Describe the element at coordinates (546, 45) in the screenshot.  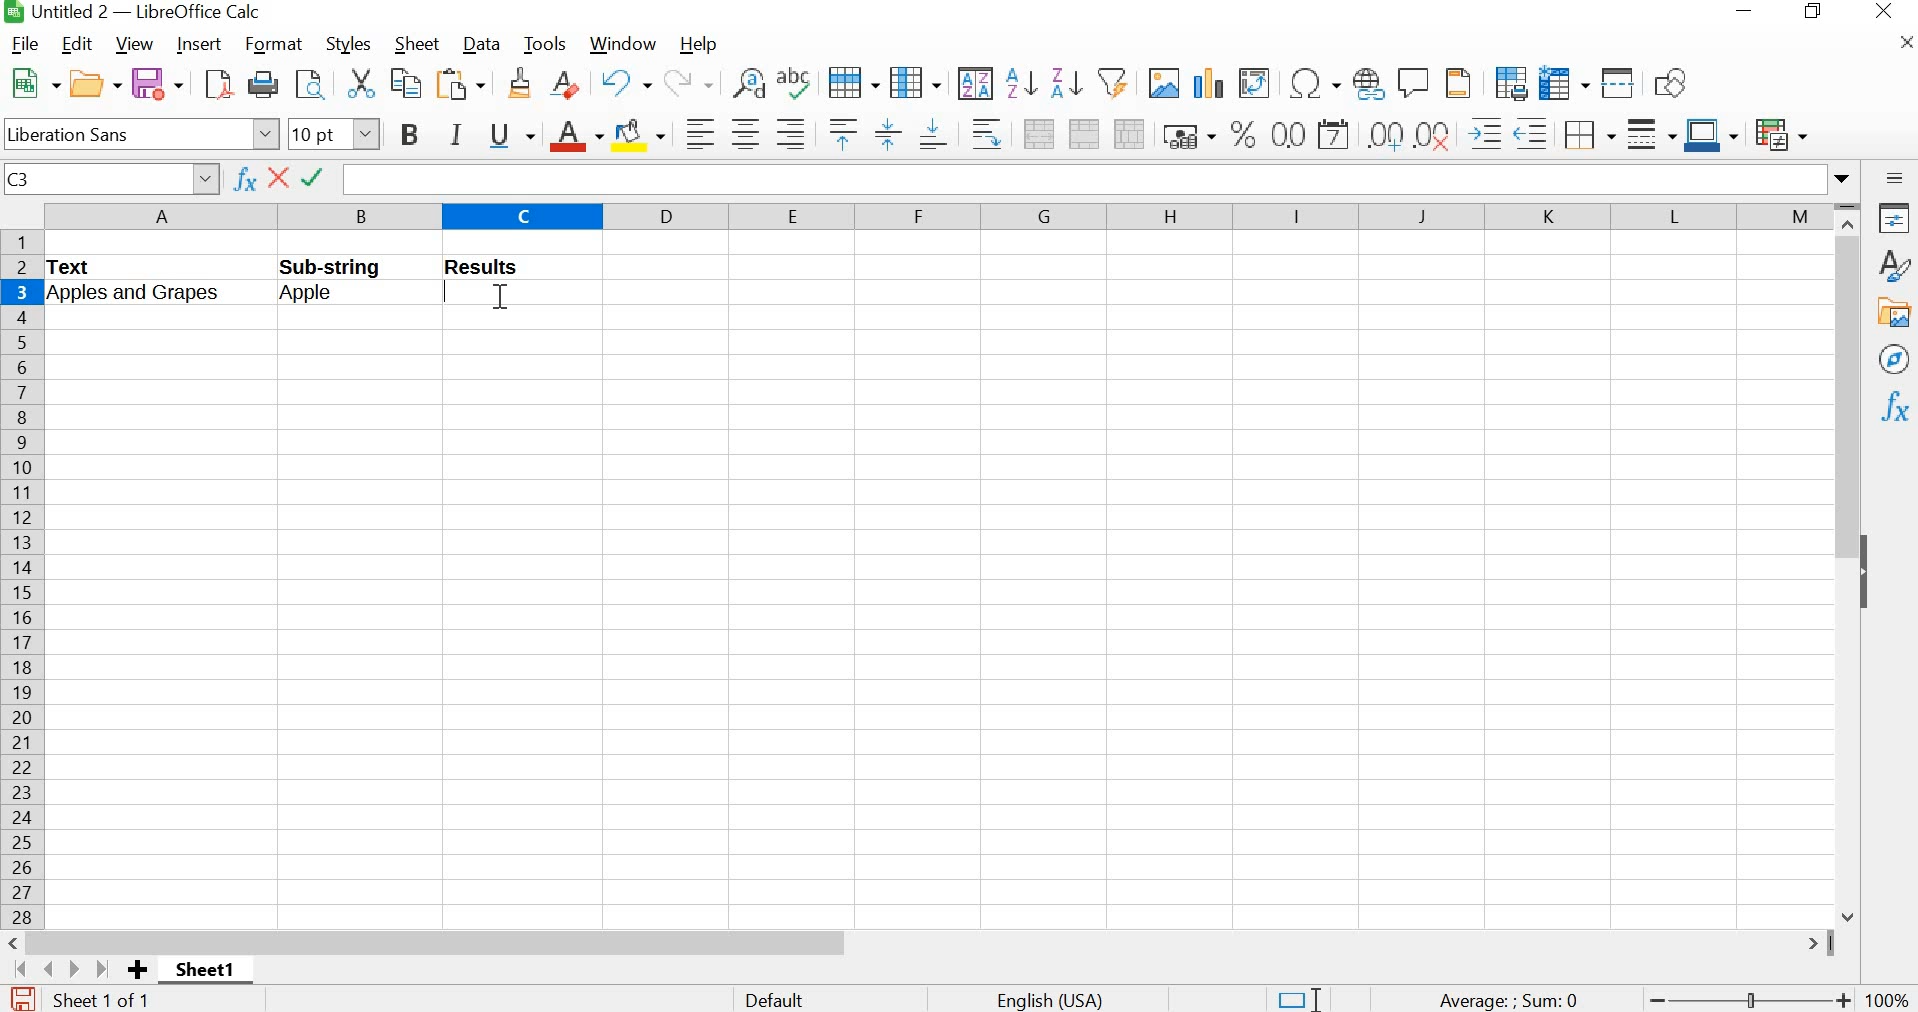
I see `tools` at that location.